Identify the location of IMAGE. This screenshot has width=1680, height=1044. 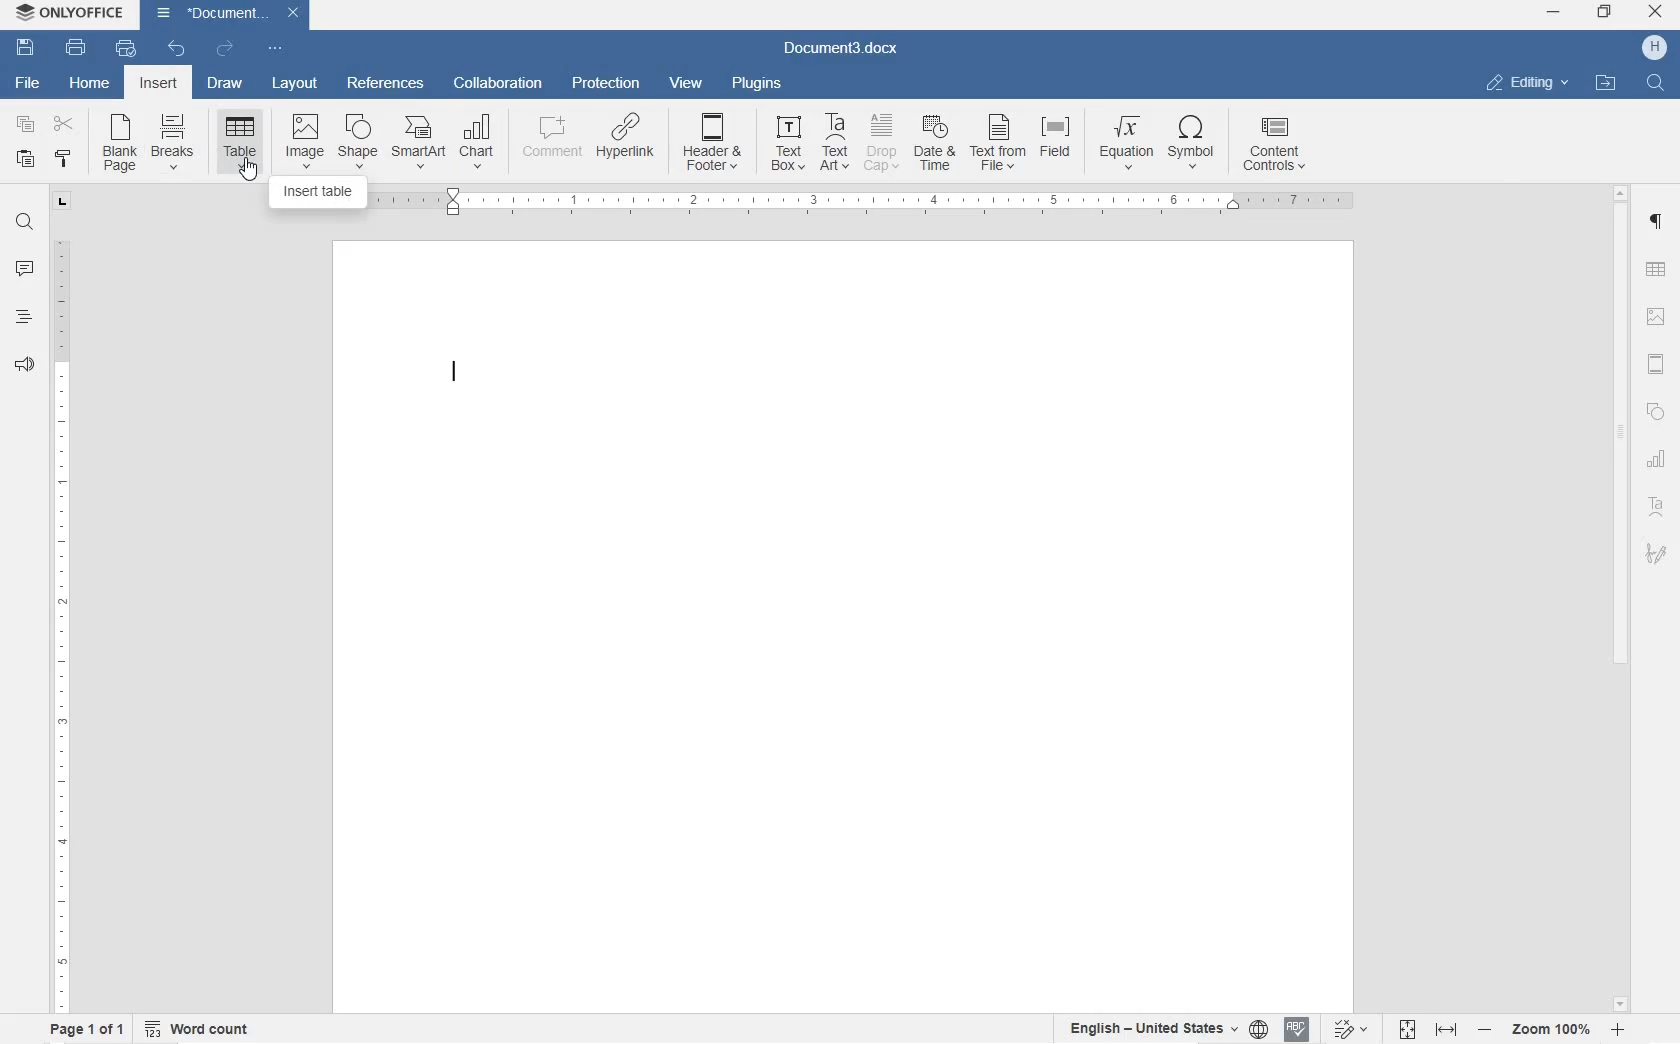
(1658, 318).